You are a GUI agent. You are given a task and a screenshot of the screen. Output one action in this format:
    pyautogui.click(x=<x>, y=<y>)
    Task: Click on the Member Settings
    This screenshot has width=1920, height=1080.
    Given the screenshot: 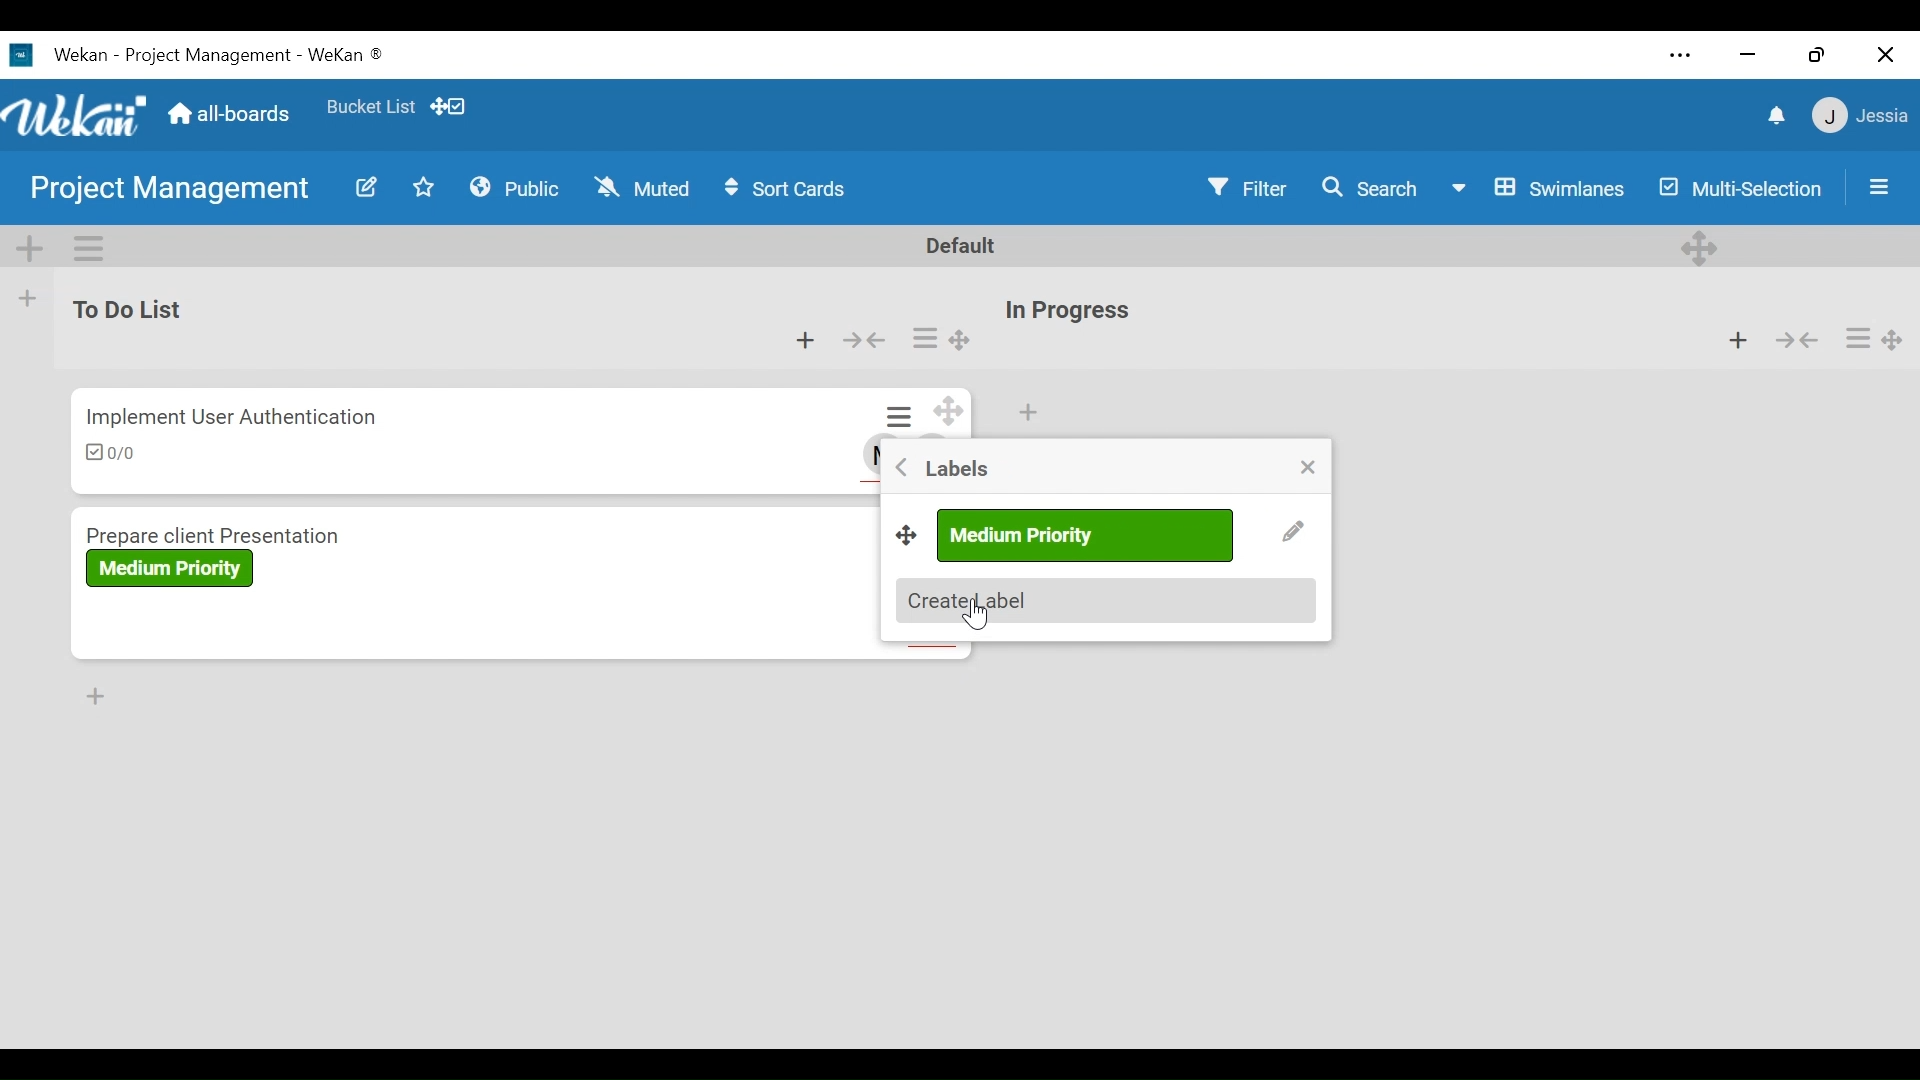 What is the action you would take?
    pyautogui.click(x=1861, y=115)
    